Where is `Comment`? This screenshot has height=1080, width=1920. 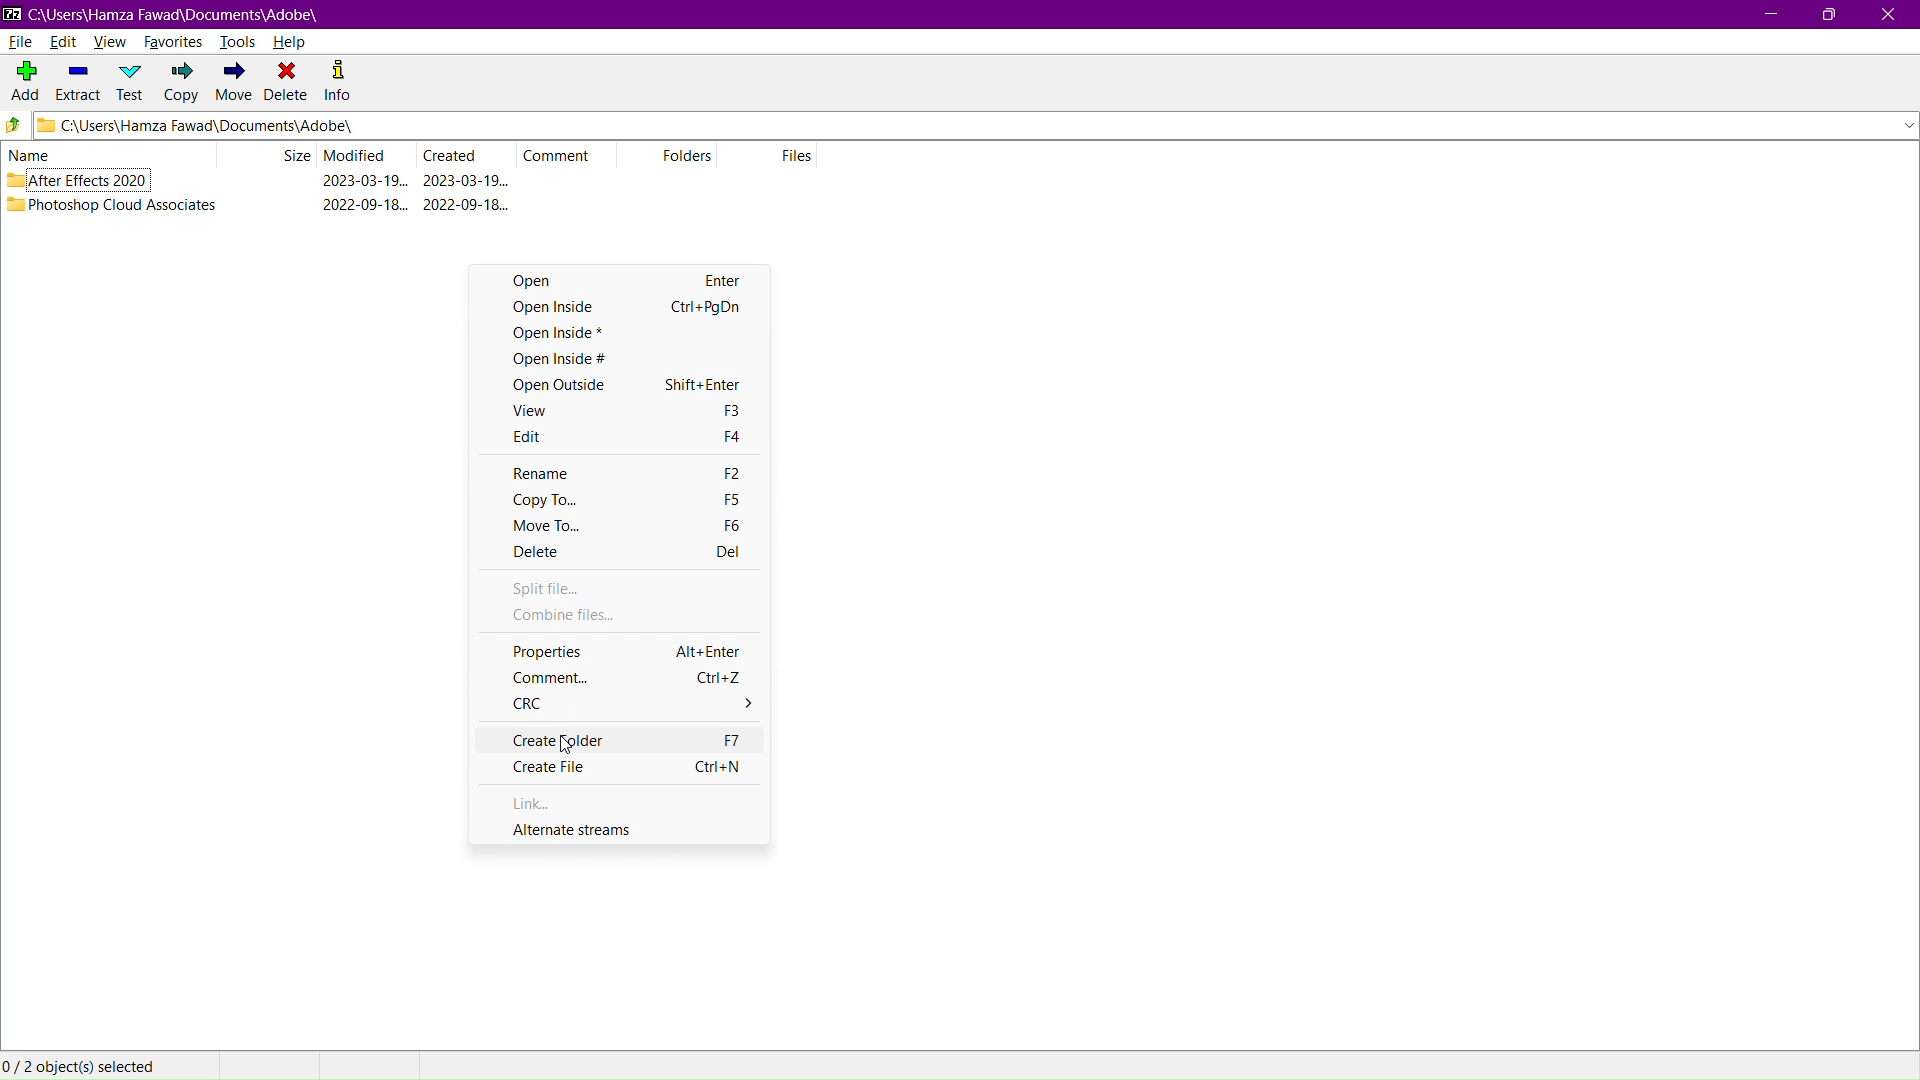
Comment is located at coordinates (573, 154).